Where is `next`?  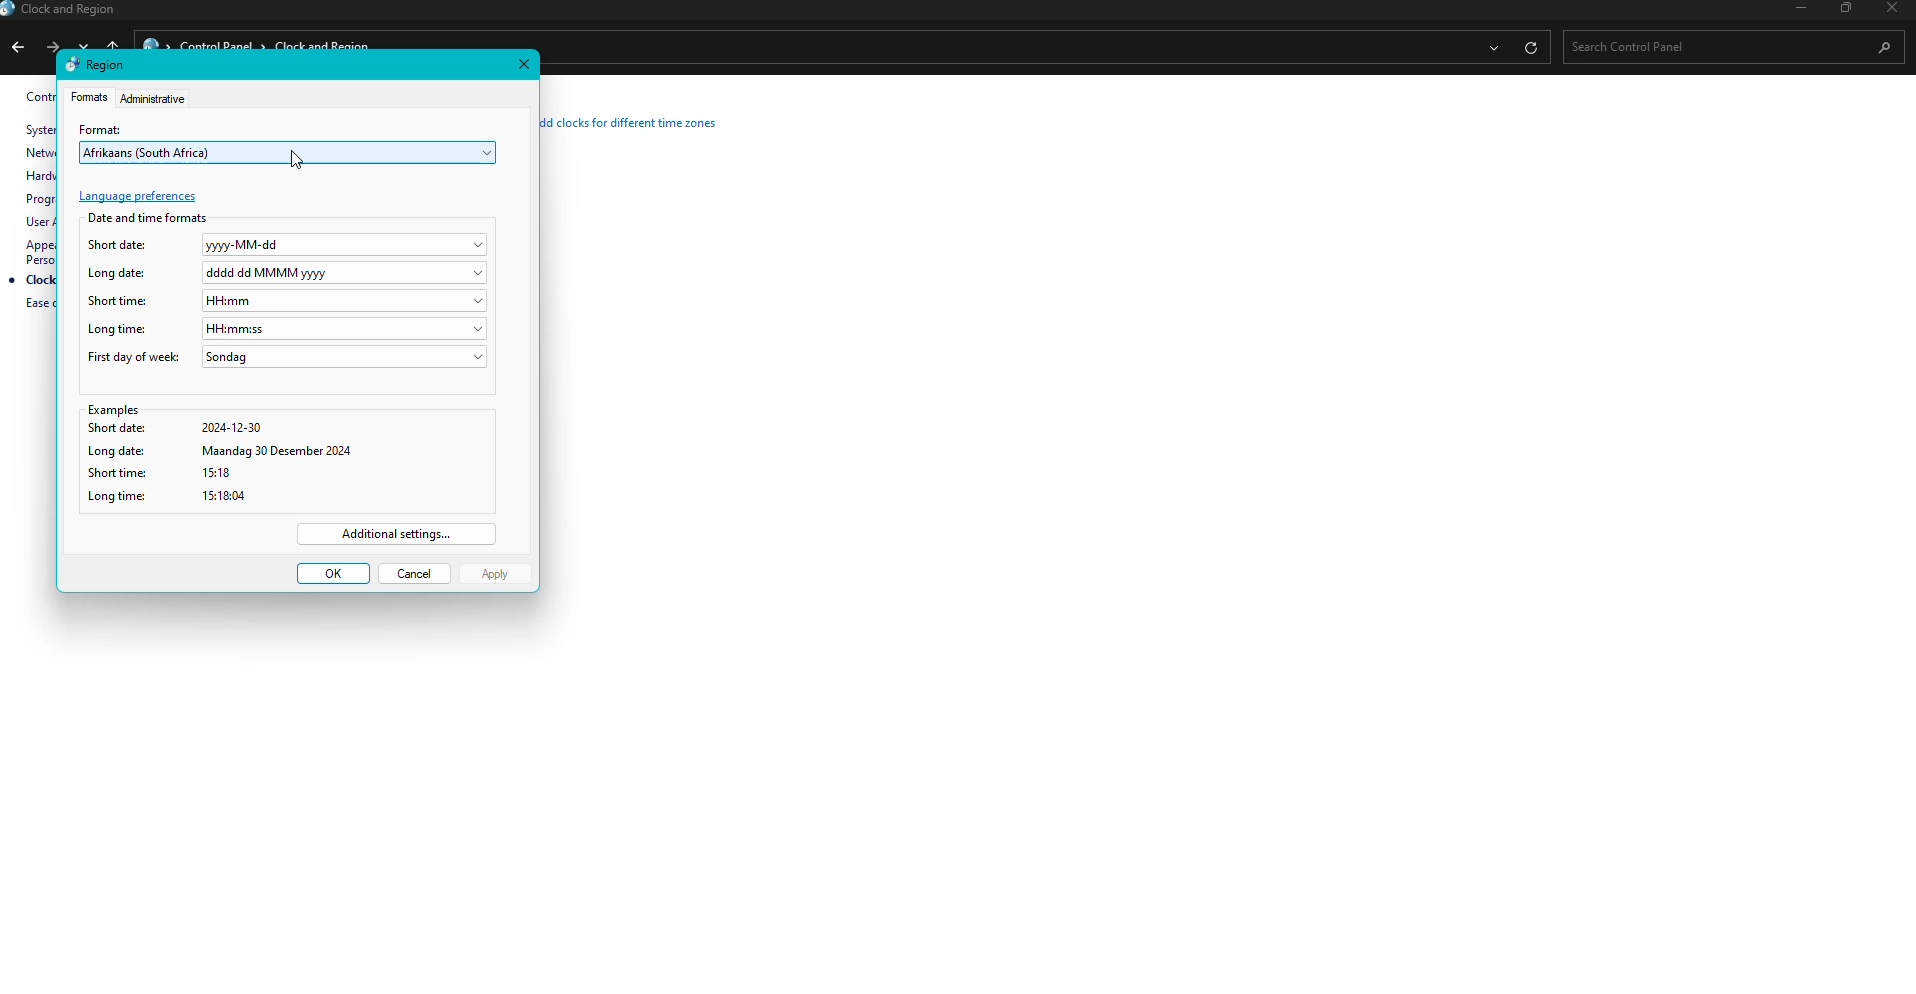 next is located at coordinates (51, 45).